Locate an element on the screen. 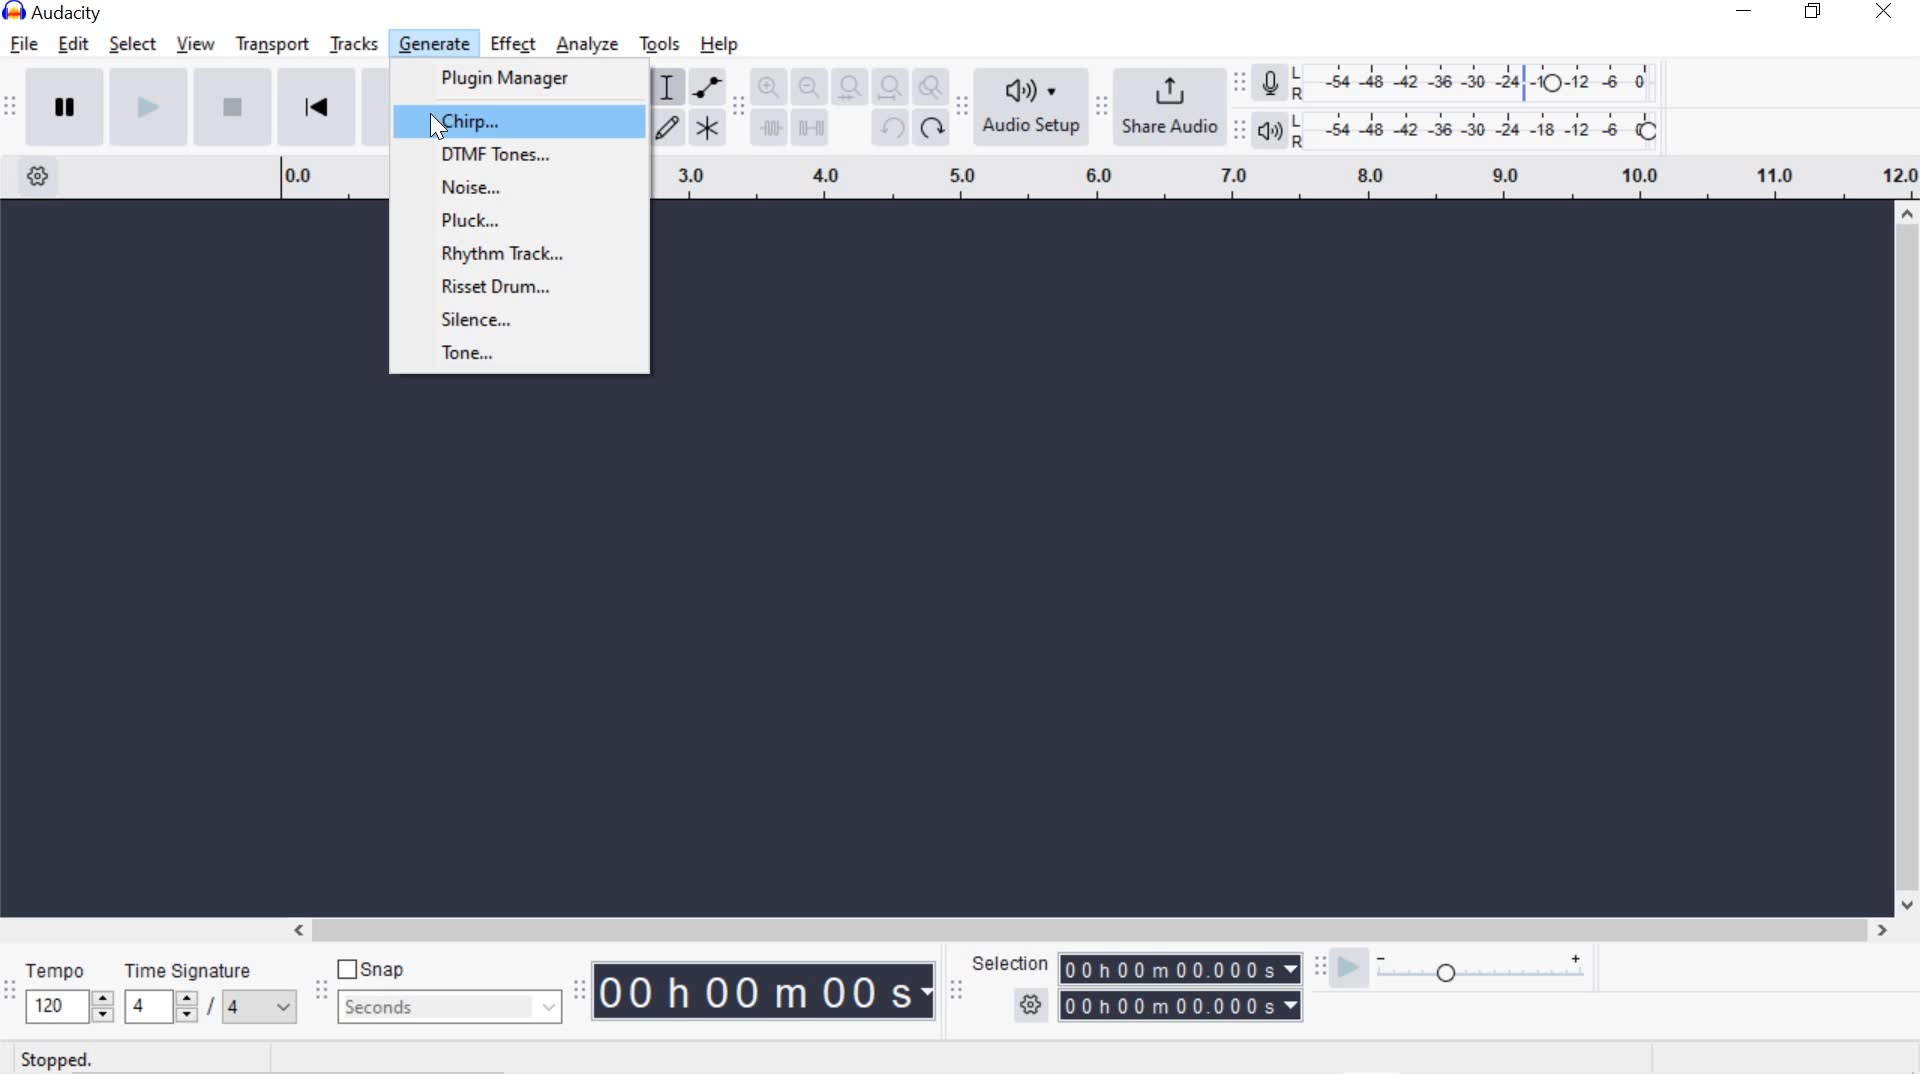 This screenshot has width=1920, height=1074. time selection is located at coordinates (1180, 968).